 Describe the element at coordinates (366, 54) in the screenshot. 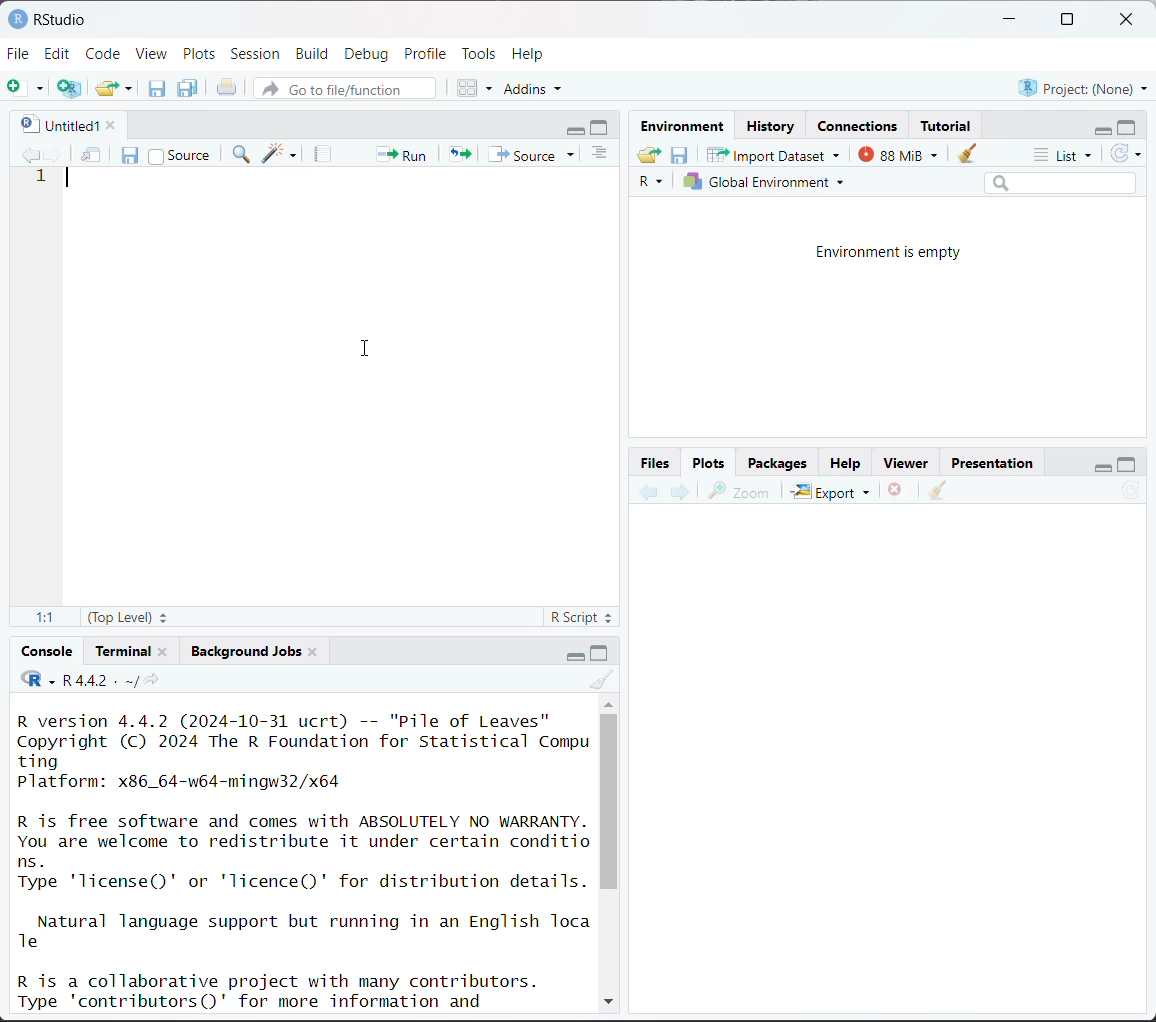

I see `Debug` at that location.